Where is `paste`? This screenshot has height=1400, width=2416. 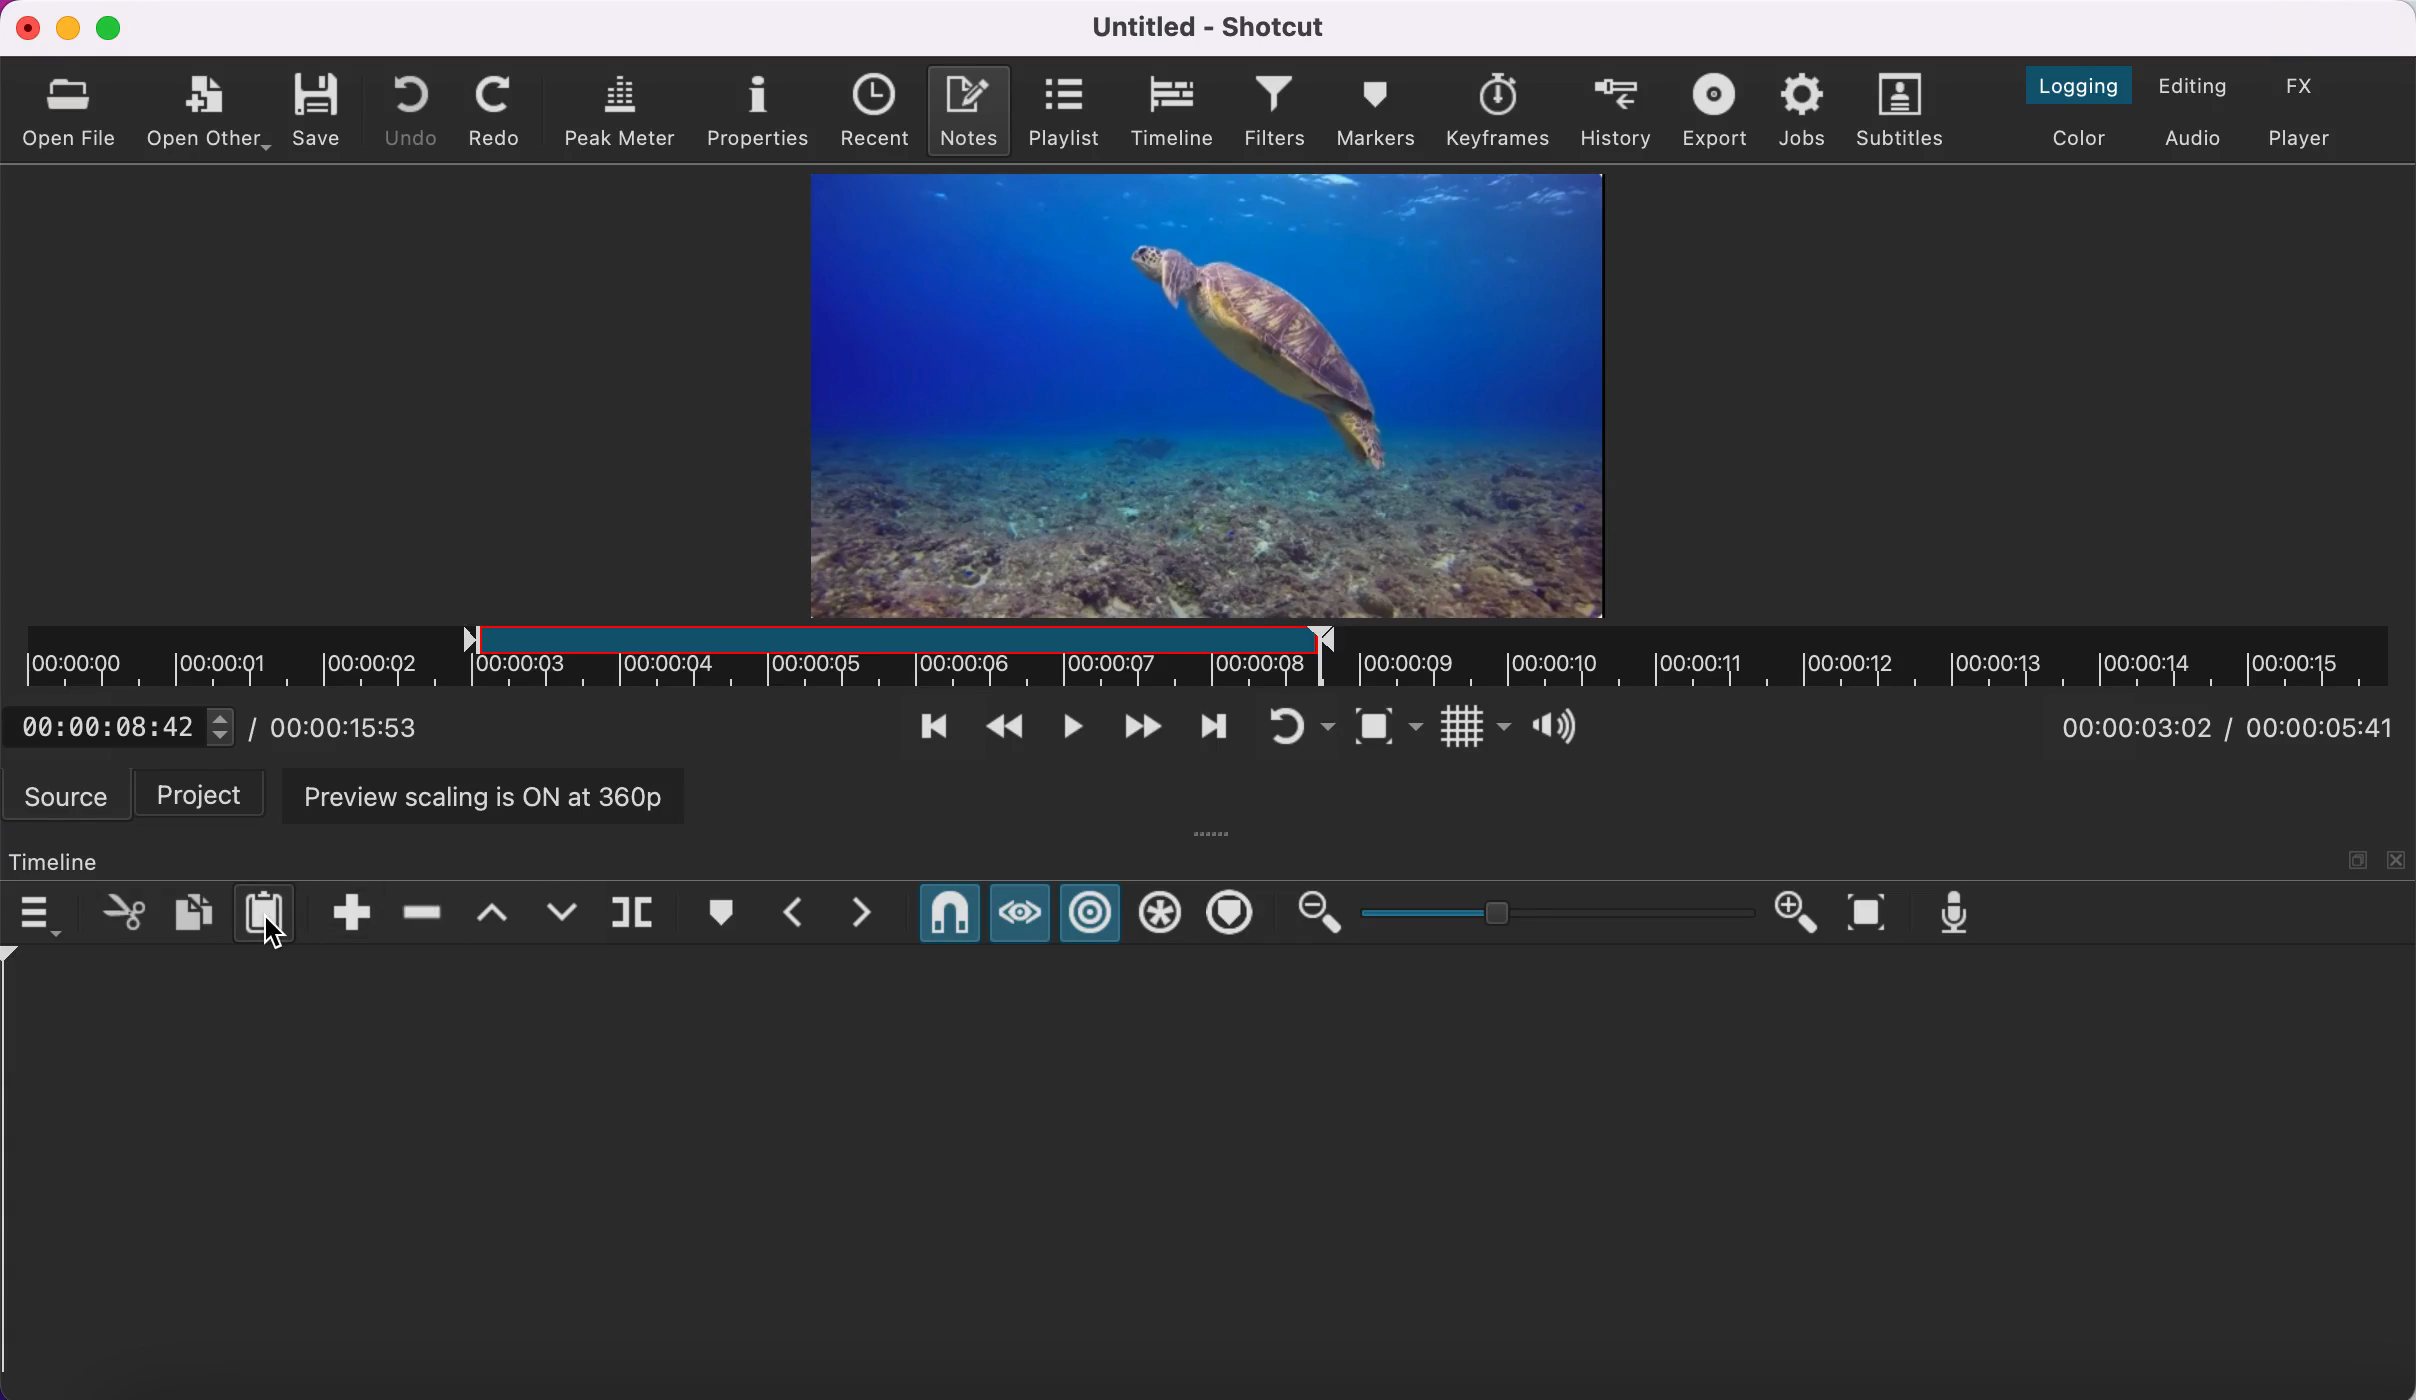
paste is located at coordinates (268, 912).